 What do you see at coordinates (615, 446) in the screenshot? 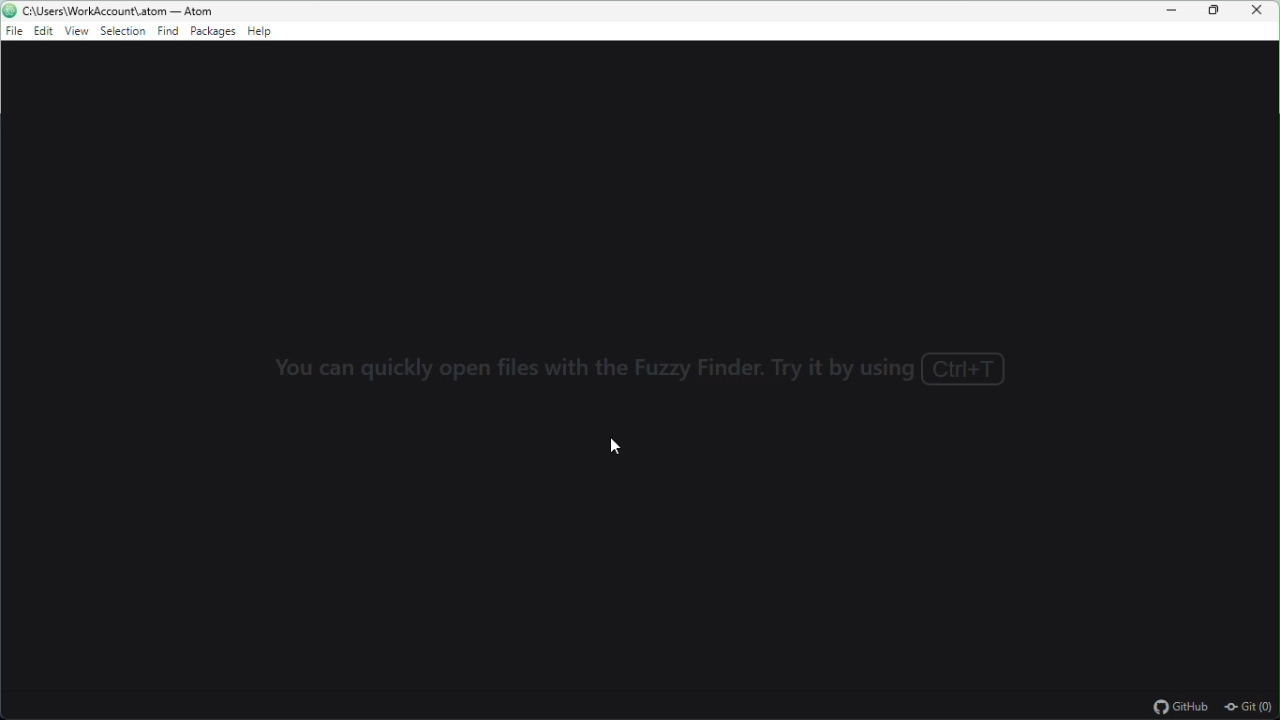
I see `cursor` at bounding box center [615, 446].